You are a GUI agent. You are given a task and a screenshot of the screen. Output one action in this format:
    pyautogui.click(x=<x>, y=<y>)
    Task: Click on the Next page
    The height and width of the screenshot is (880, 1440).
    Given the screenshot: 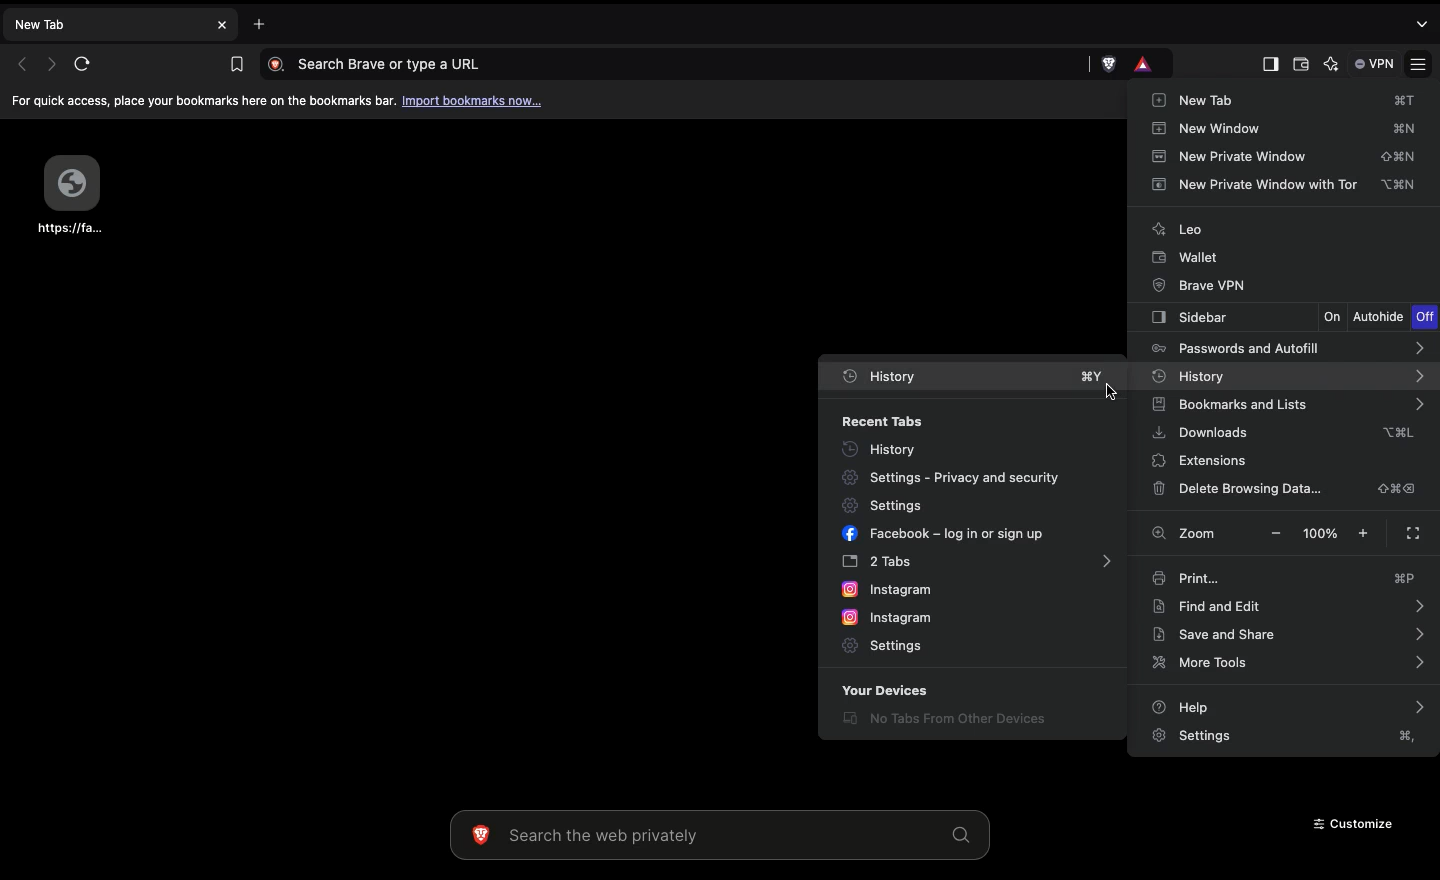 What is the action you would take?
    pyautogui.click(x=48, y=64)
    